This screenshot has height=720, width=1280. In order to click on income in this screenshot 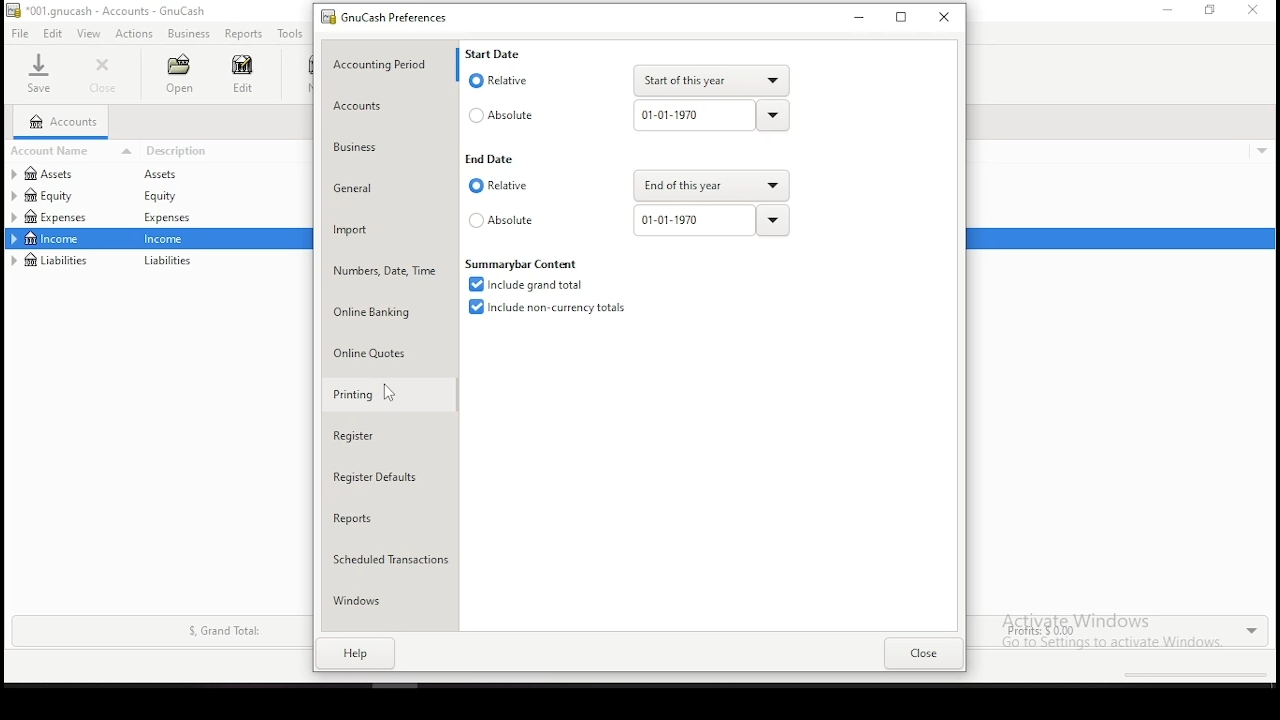, I will do `click(168, 239)`.